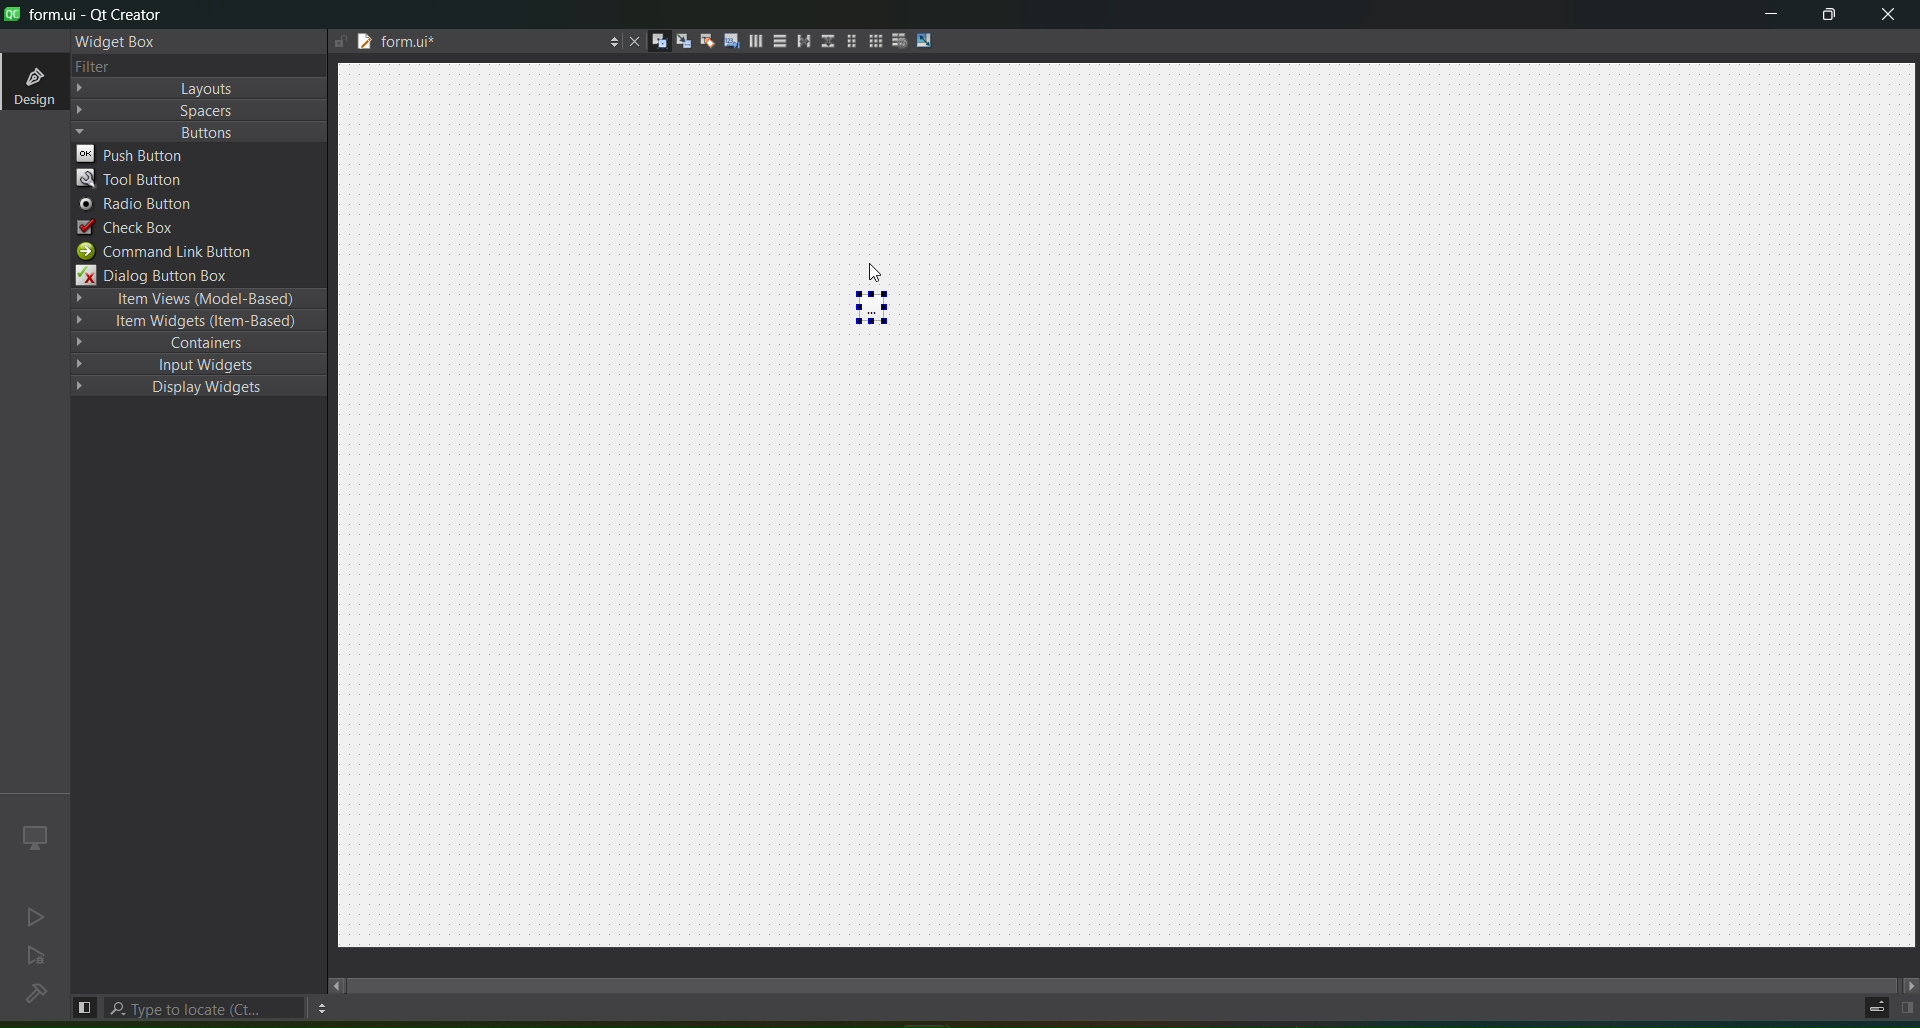 Image resolution: width=1920 pixels, height=1028 pixels. I want to click on Layout, so click(201, 88).